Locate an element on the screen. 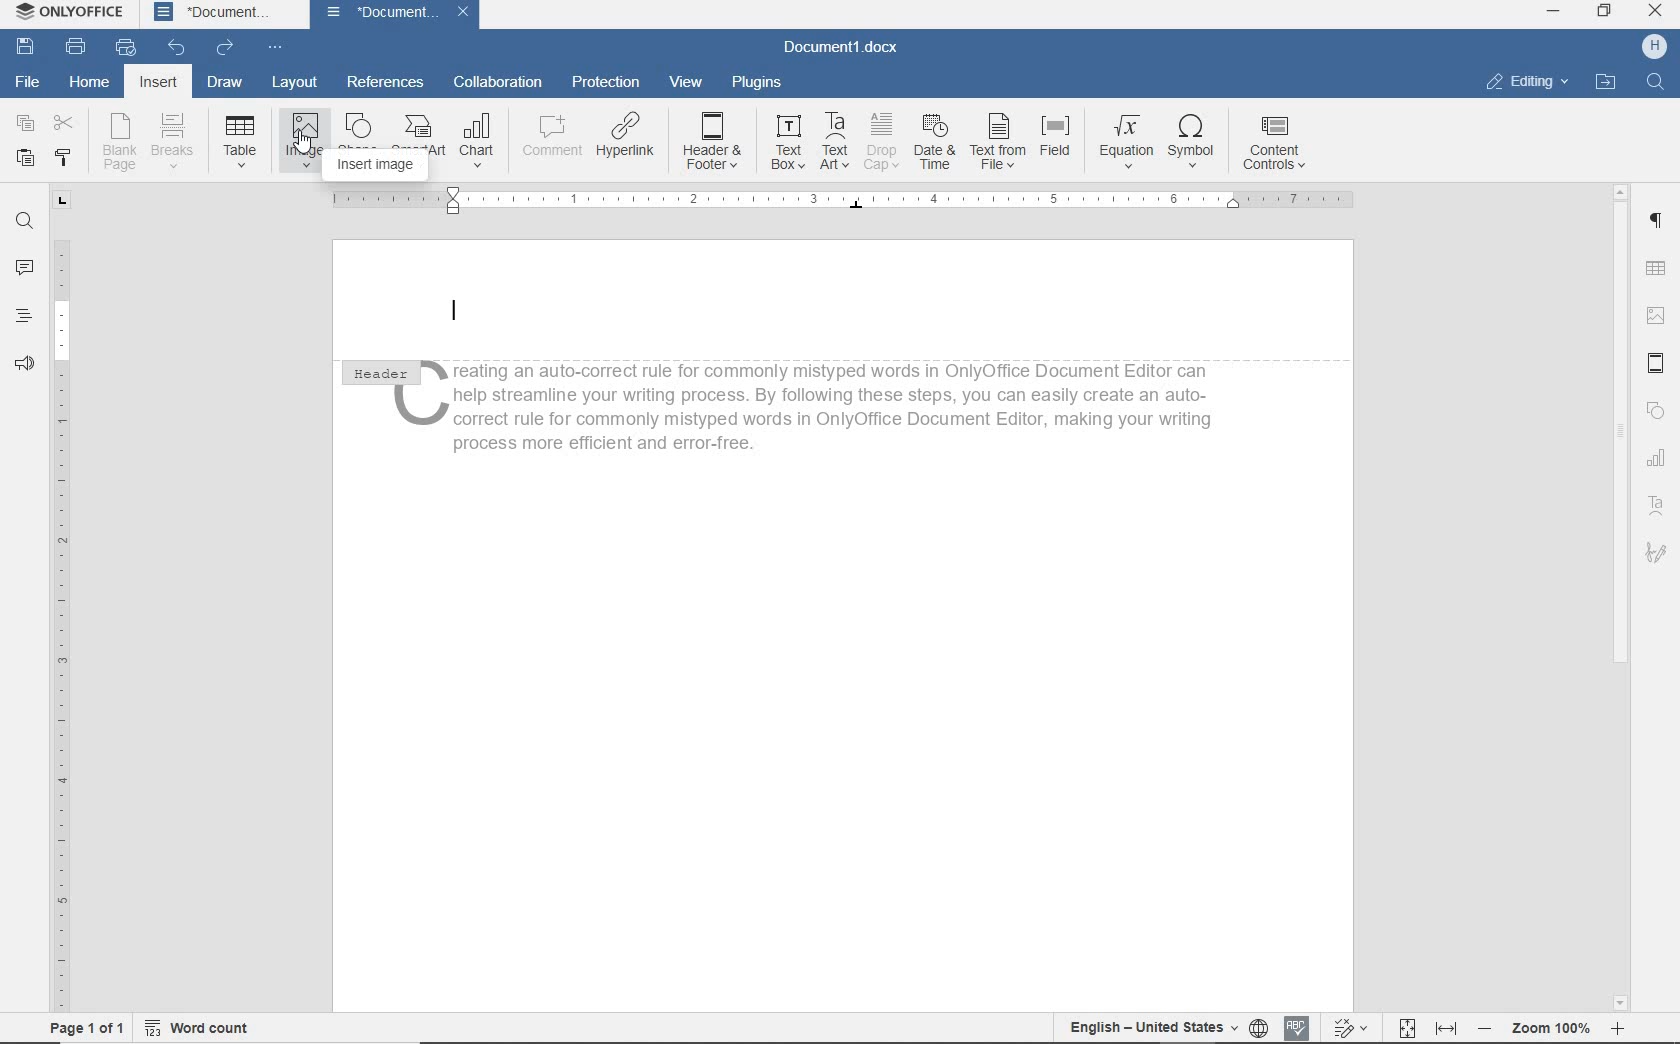 The height and width of the screenshot is (1044, 1680). INSERT IMAGE is located at coordinates (386, 163).